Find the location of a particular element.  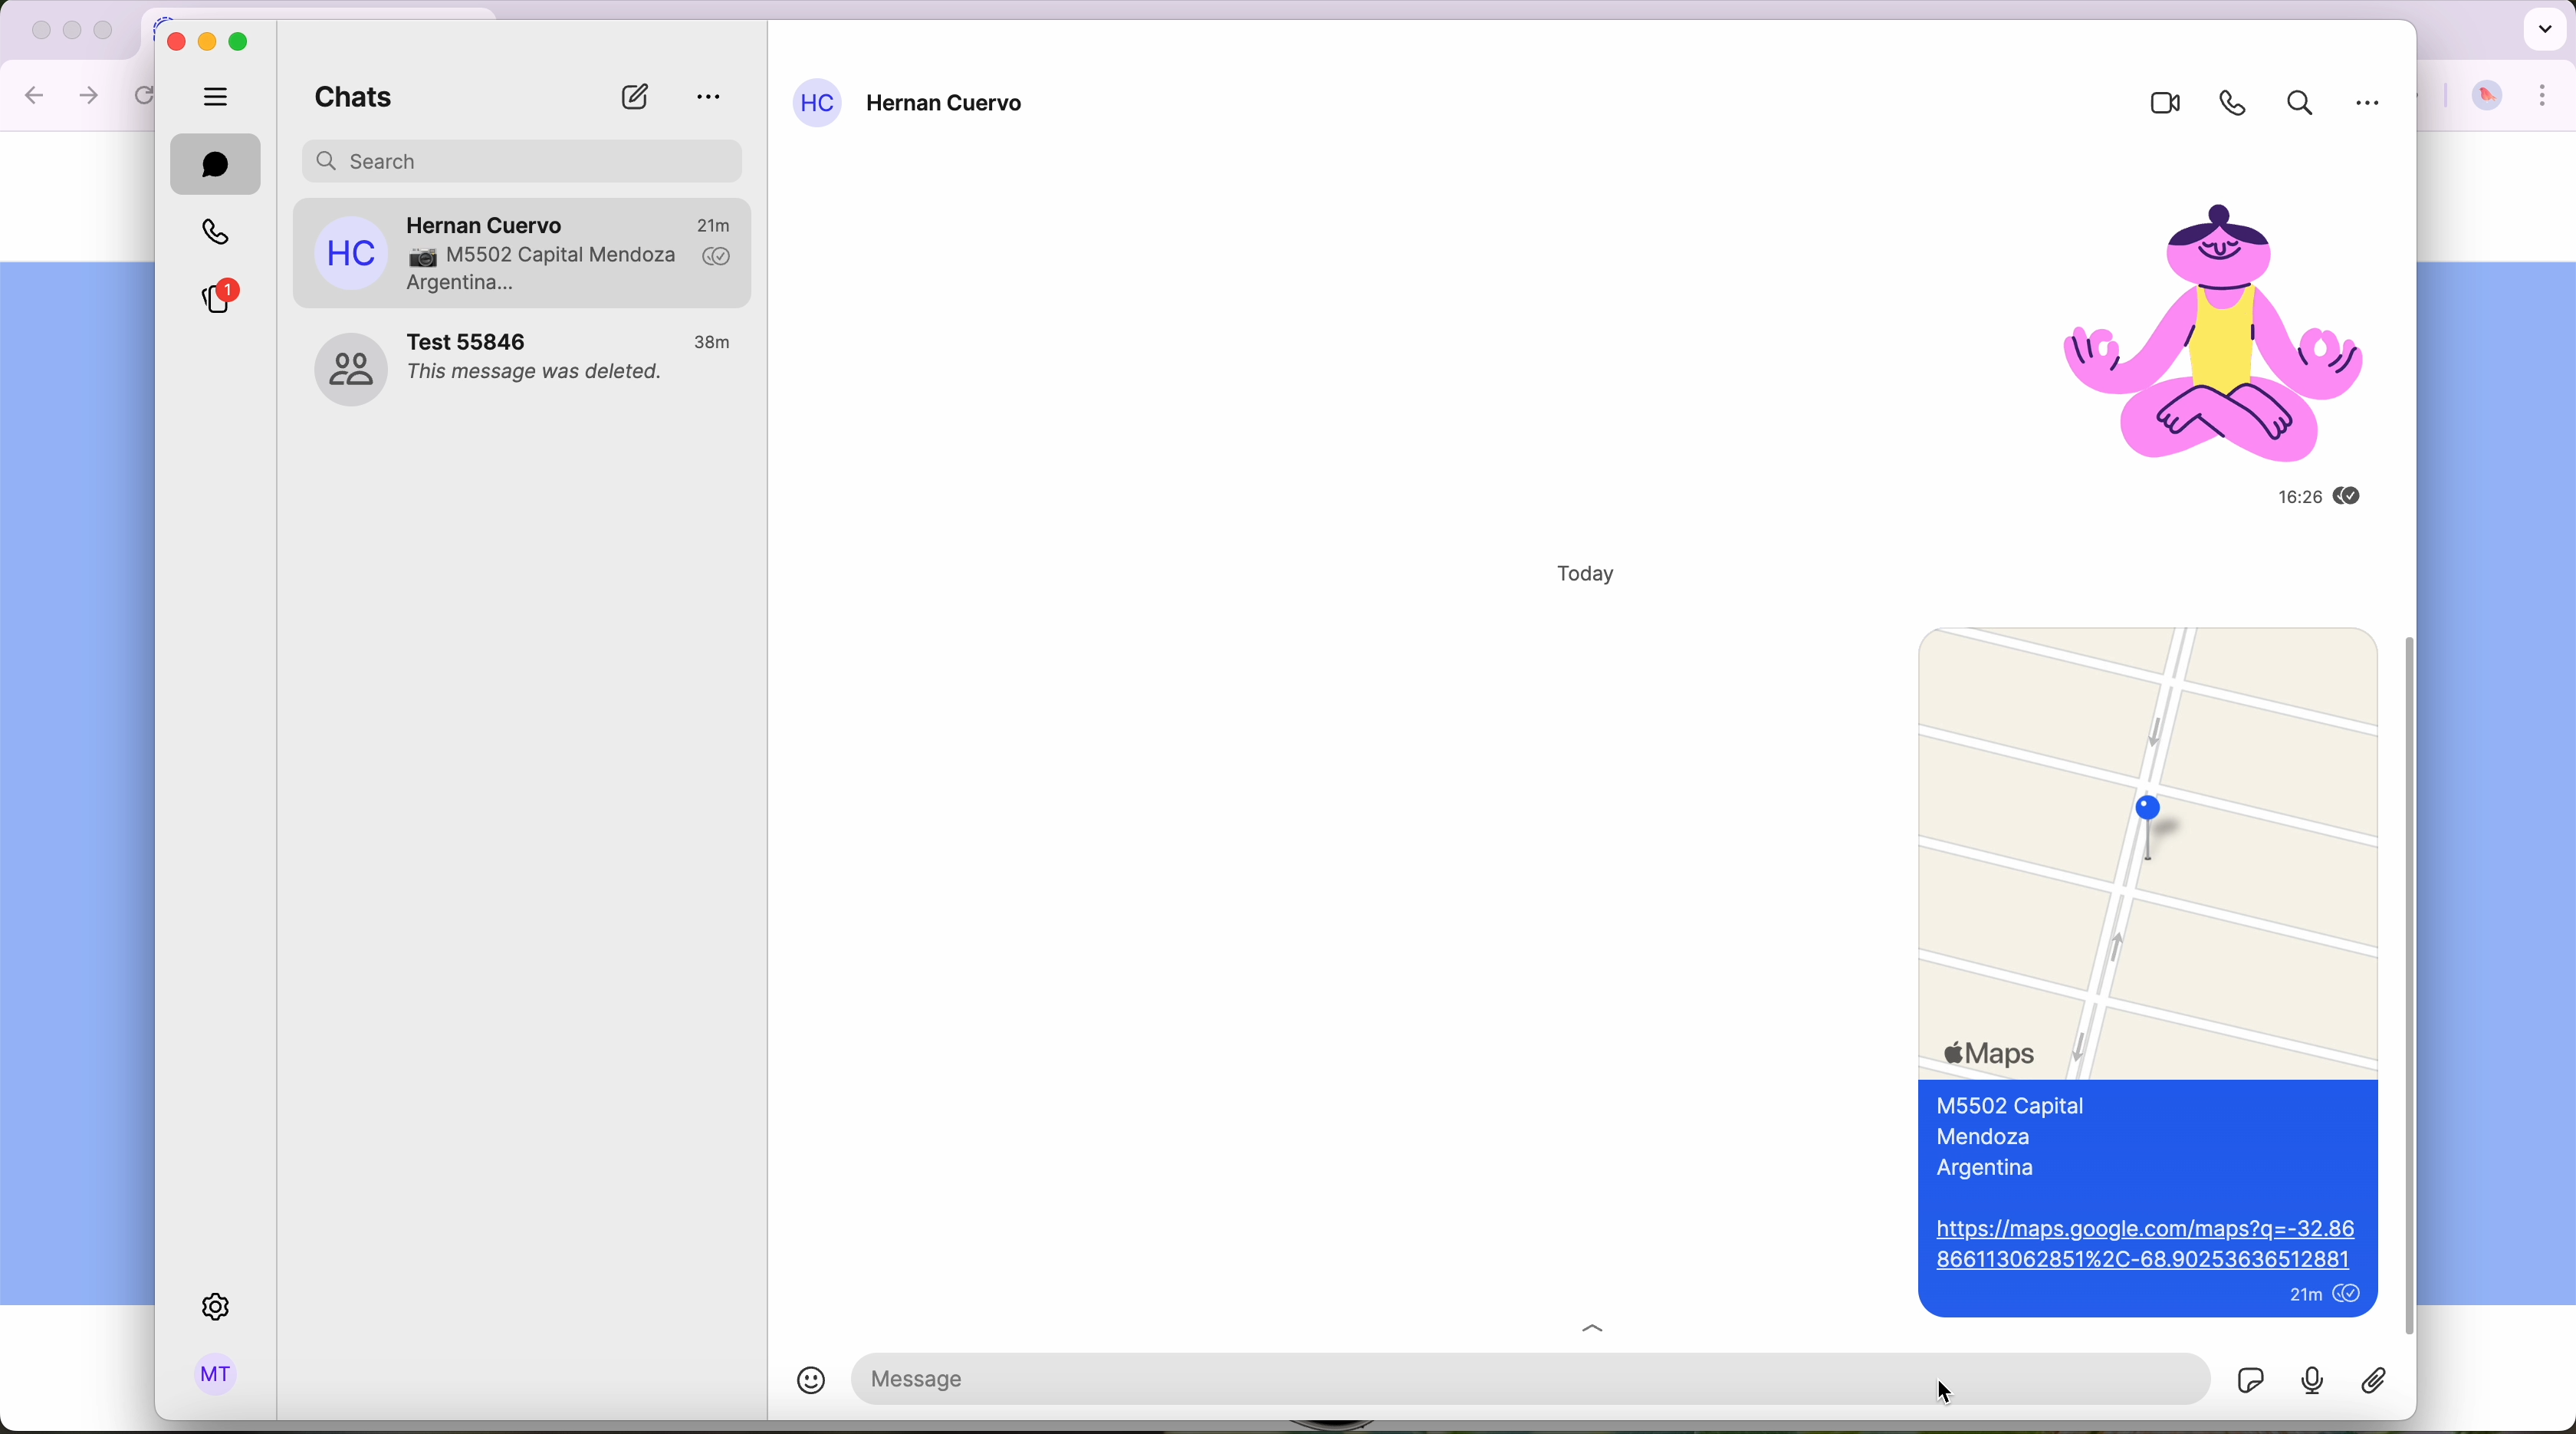

https://maps.google.com/maps?q=-32.86
866113062851%2C-68.90253636512881 is located at coordinates (2145, 1246).